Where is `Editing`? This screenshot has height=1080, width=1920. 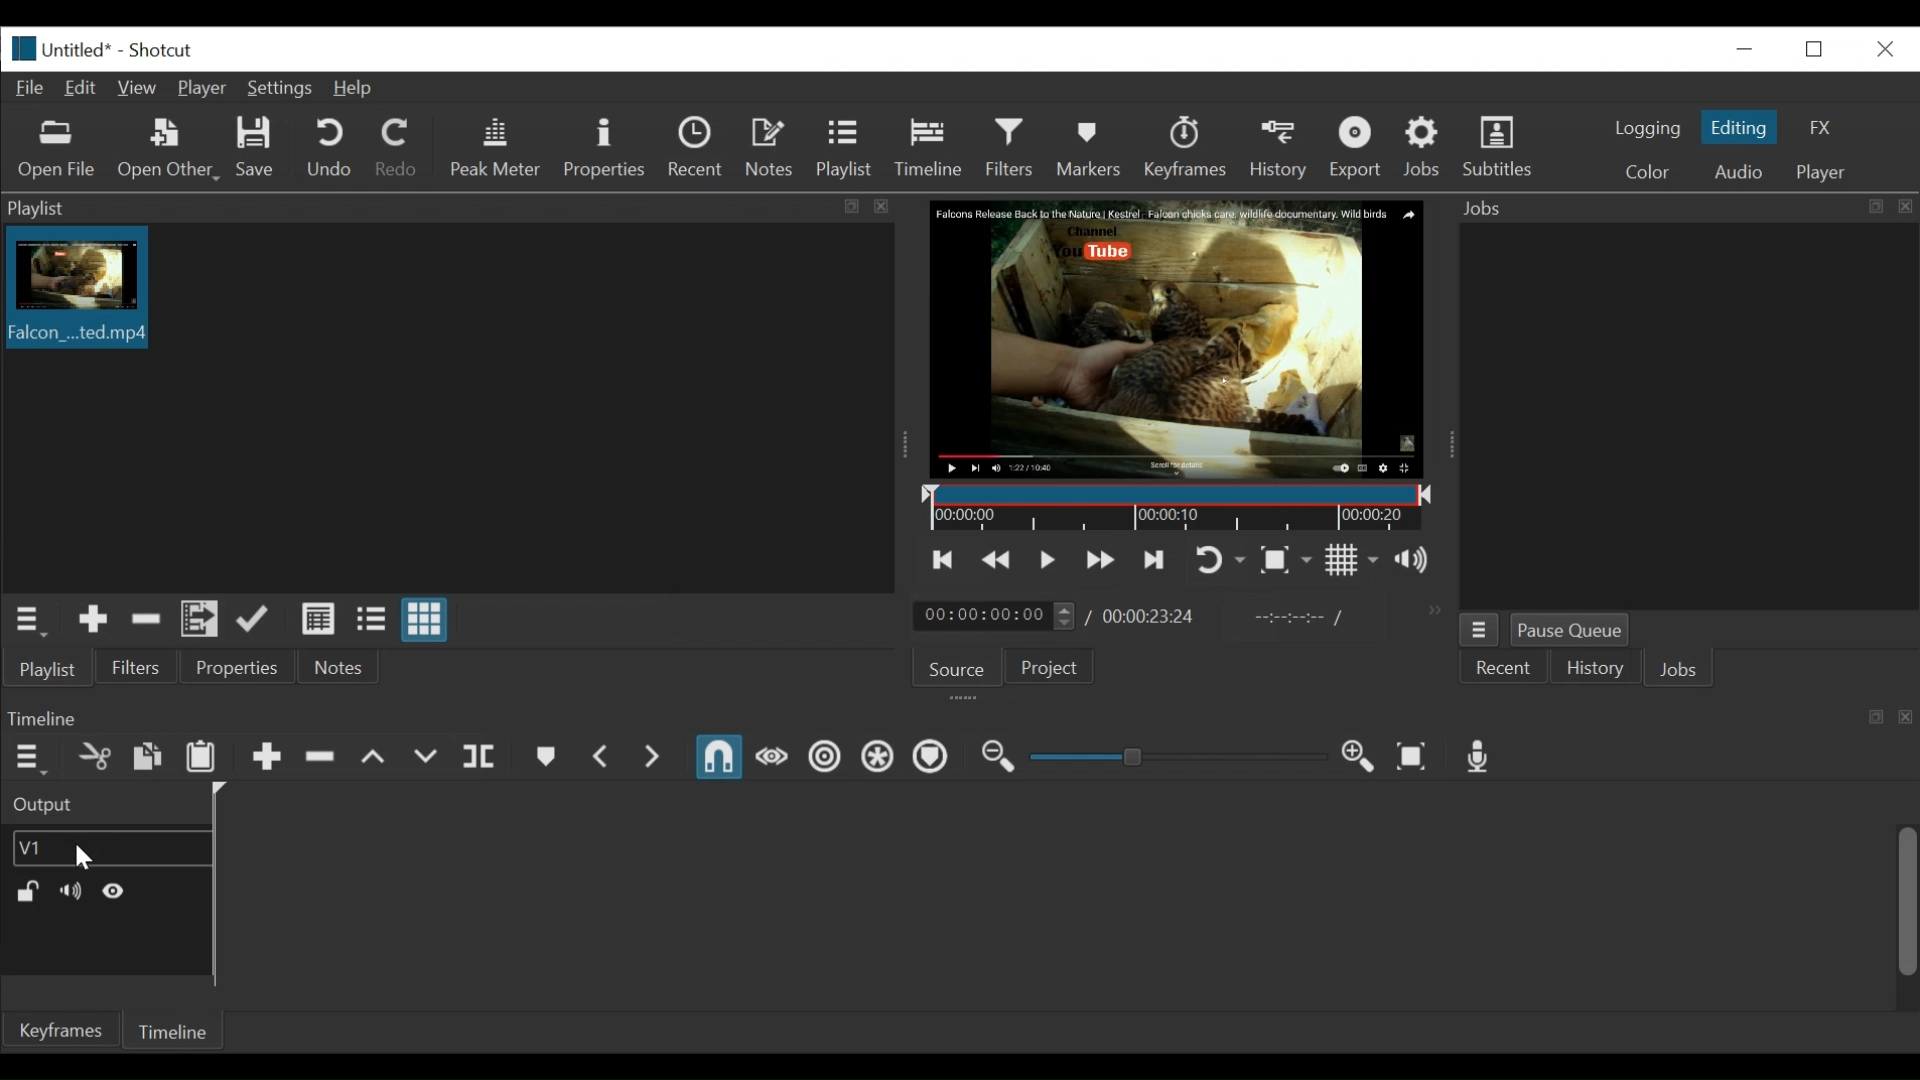 Editing is located at coordinates (1737, 127).